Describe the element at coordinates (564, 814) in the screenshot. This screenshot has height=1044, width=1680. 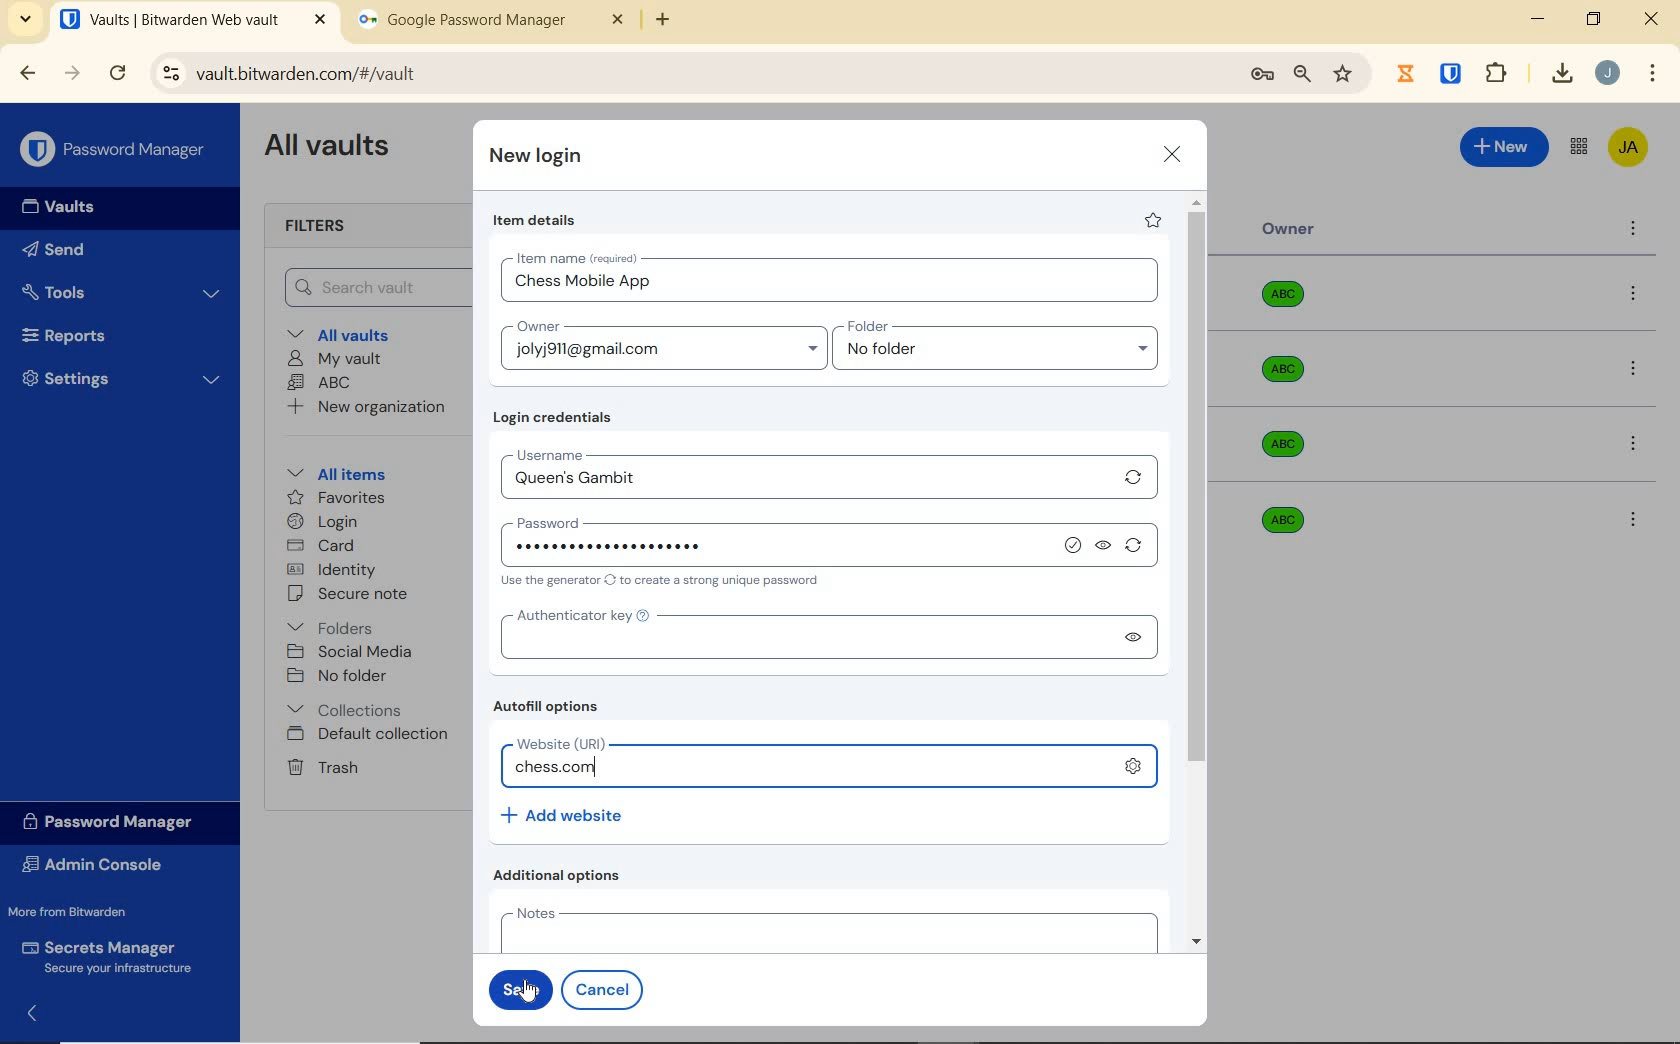
I see `Add website` at that location.